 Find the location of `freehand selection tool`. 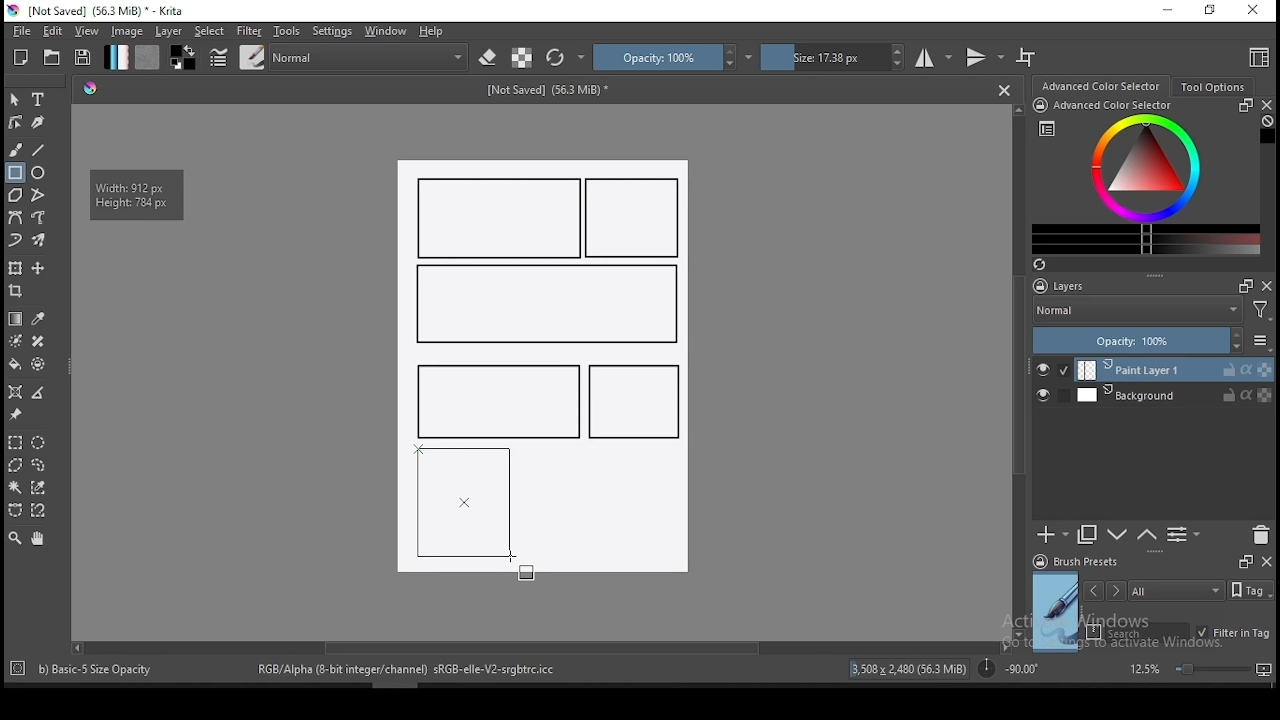

freehand selection tool is located at coordinates (39, 465).